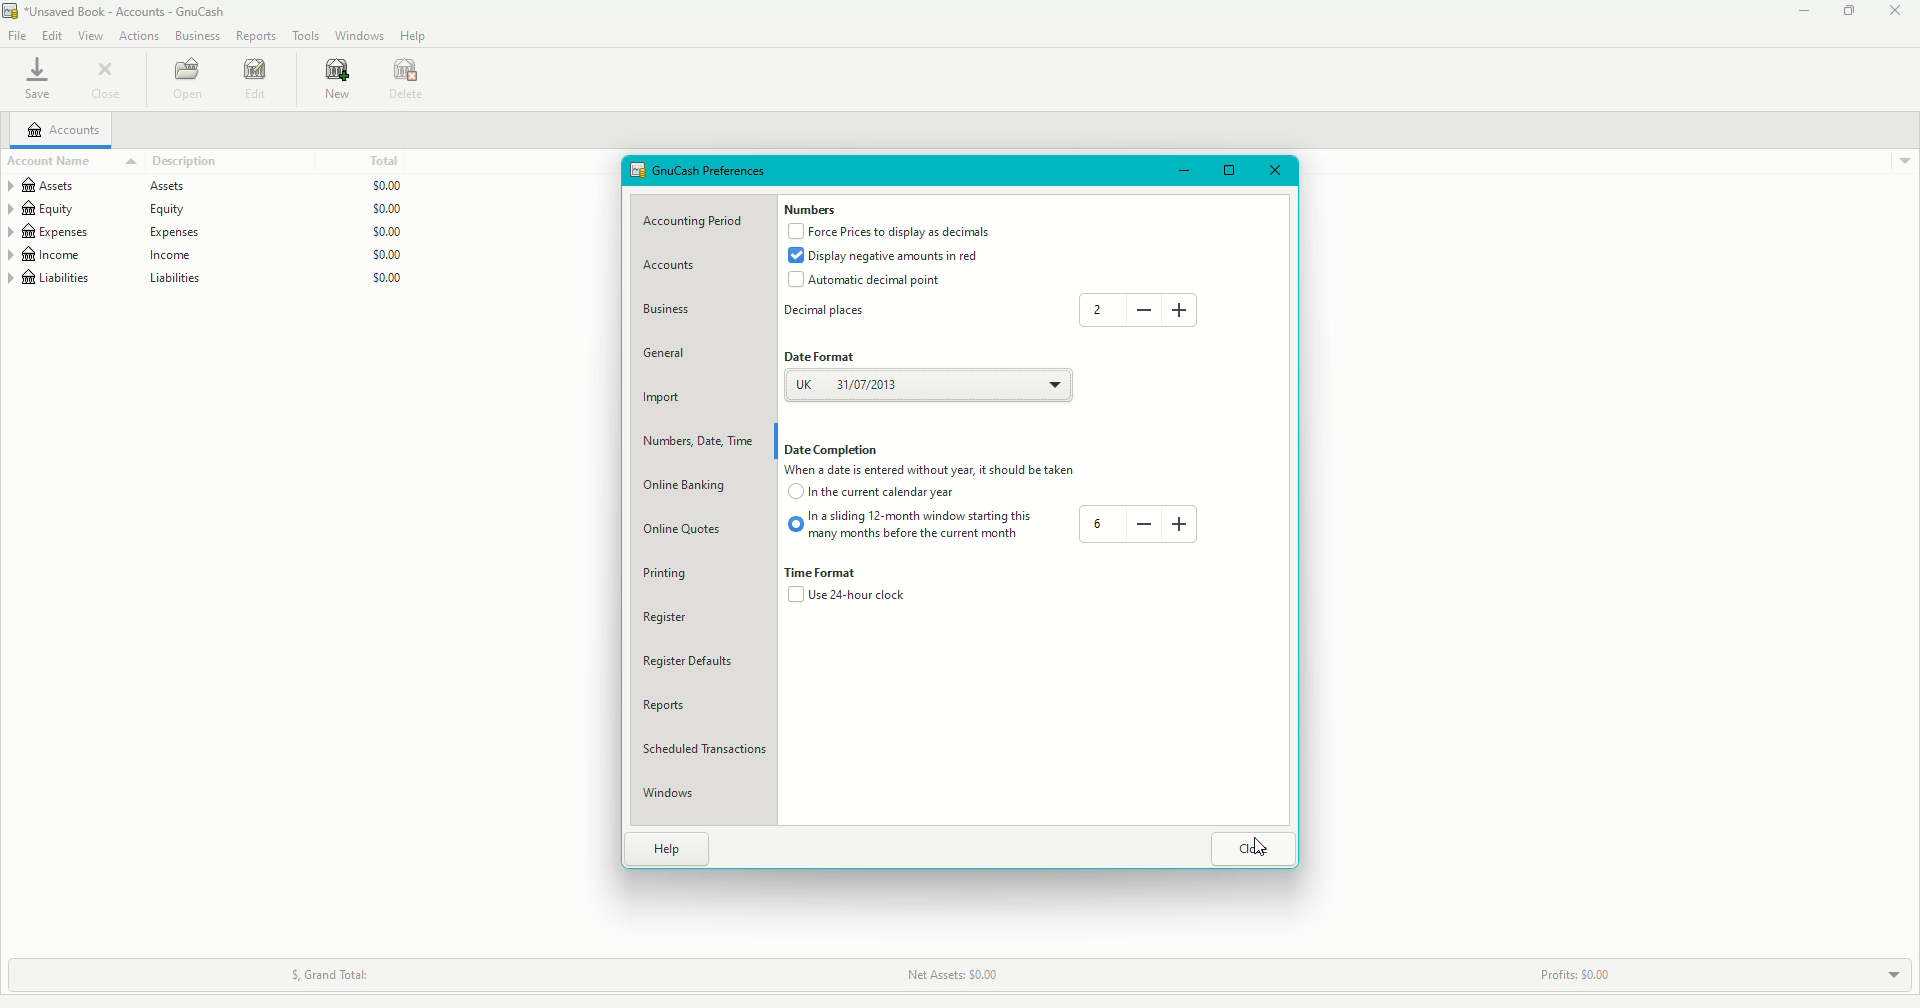 The image size is (1920, 1008). I want to click on Close, so click(104, 82).